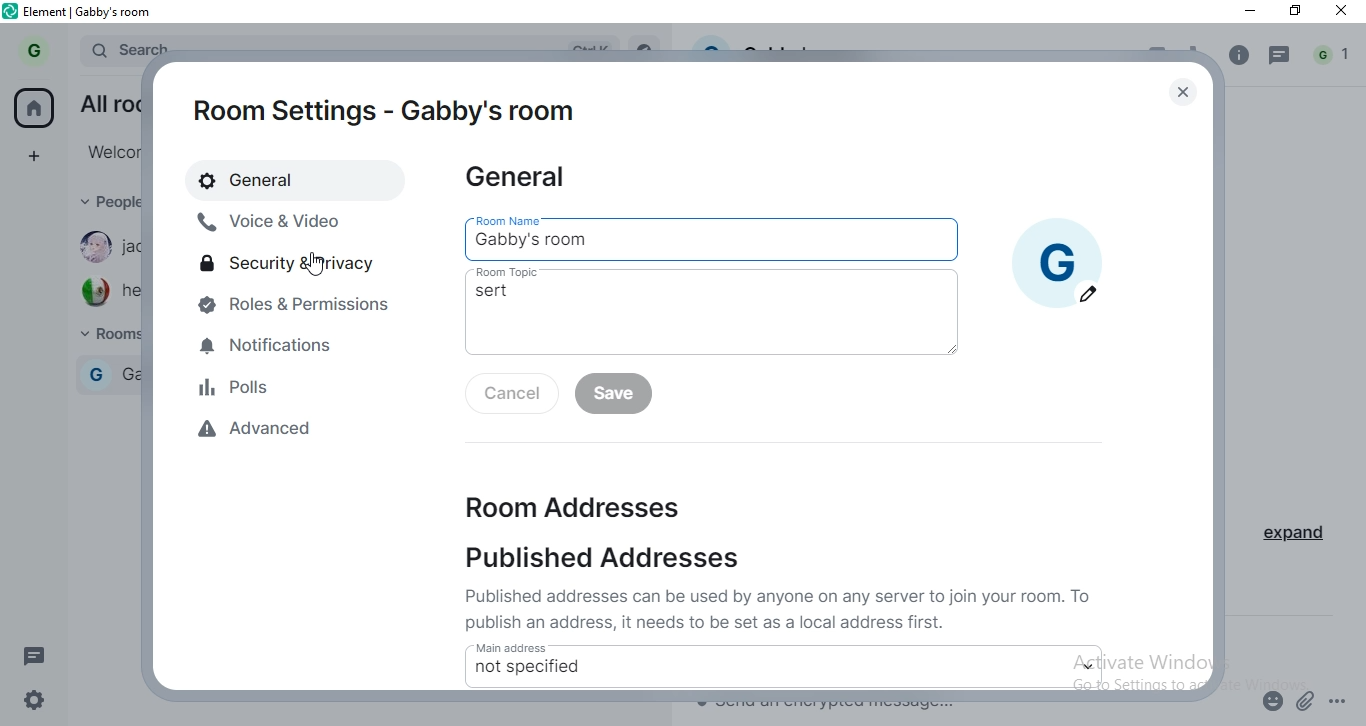 The width and height of the screenshot is (1366, 726). I want to click on notification, so click(1334, 56).